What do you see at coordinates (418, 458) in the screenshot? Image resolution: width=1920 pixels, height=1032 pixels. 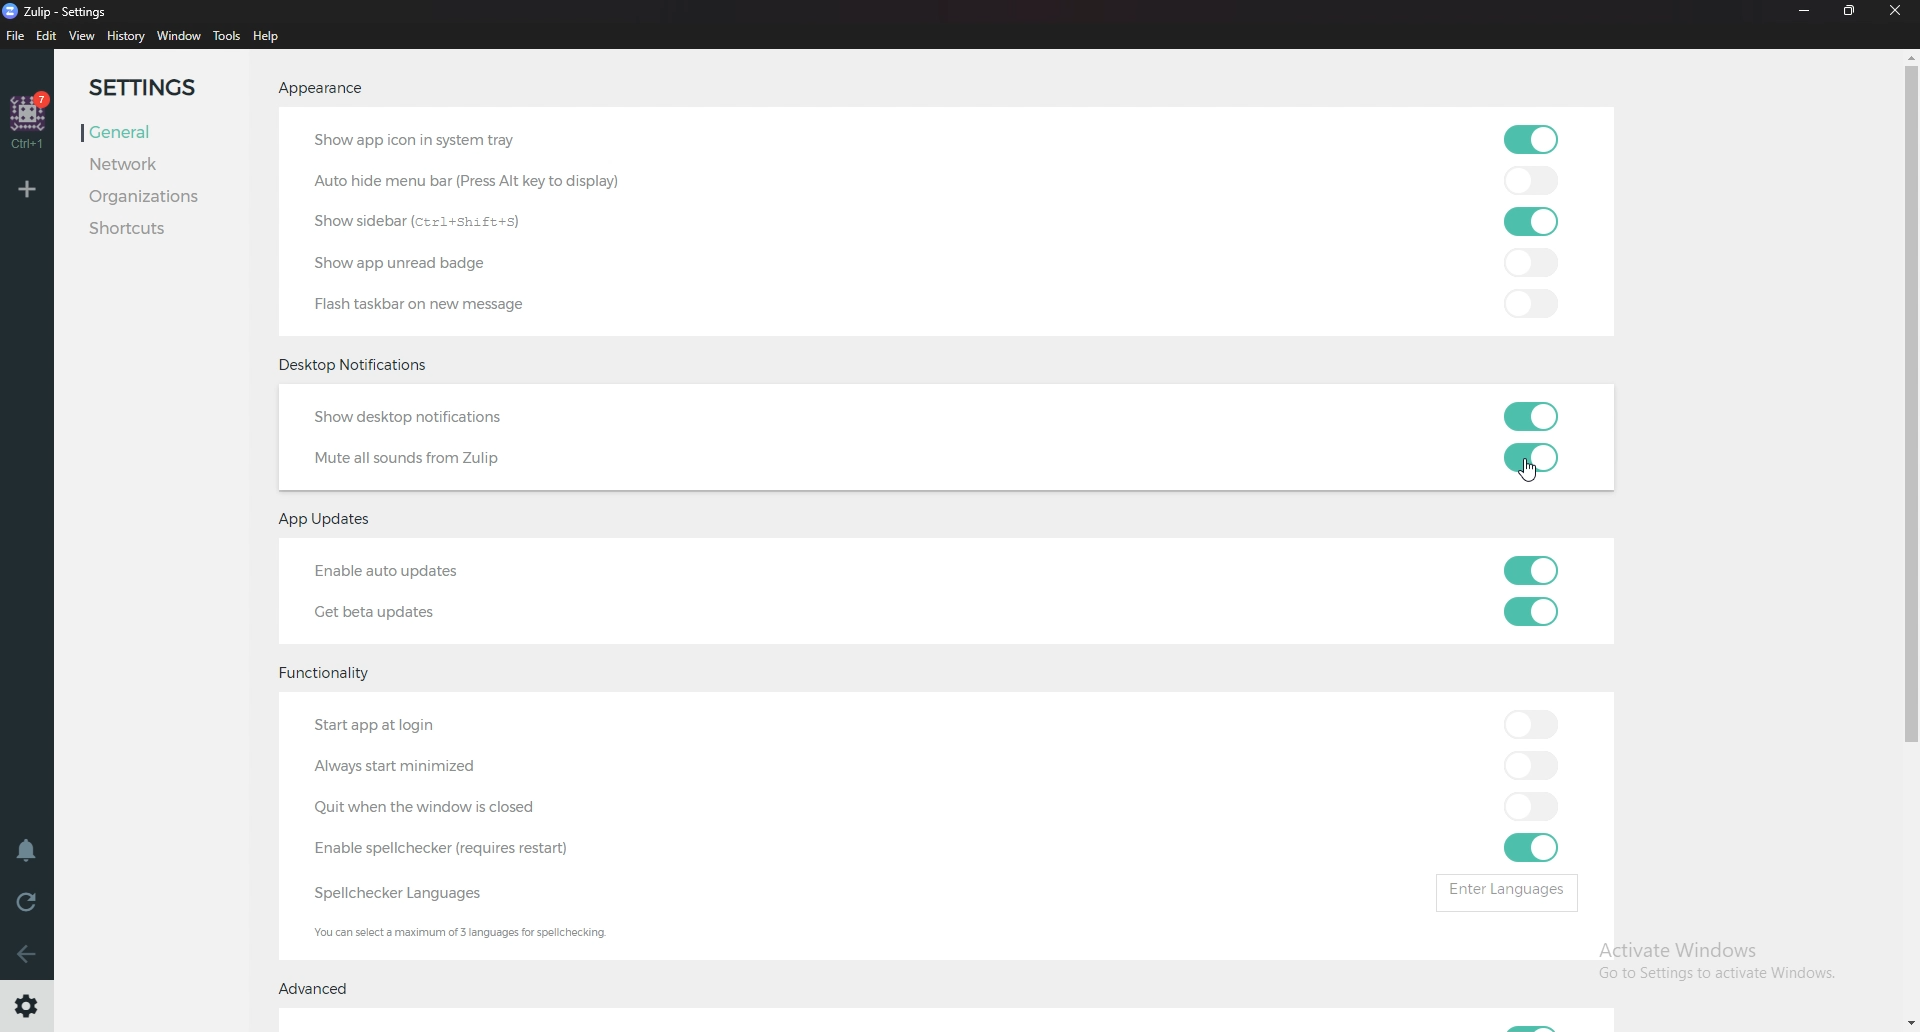 I see `Mute all sounds from Zulip` at bounding box center [418, 458].